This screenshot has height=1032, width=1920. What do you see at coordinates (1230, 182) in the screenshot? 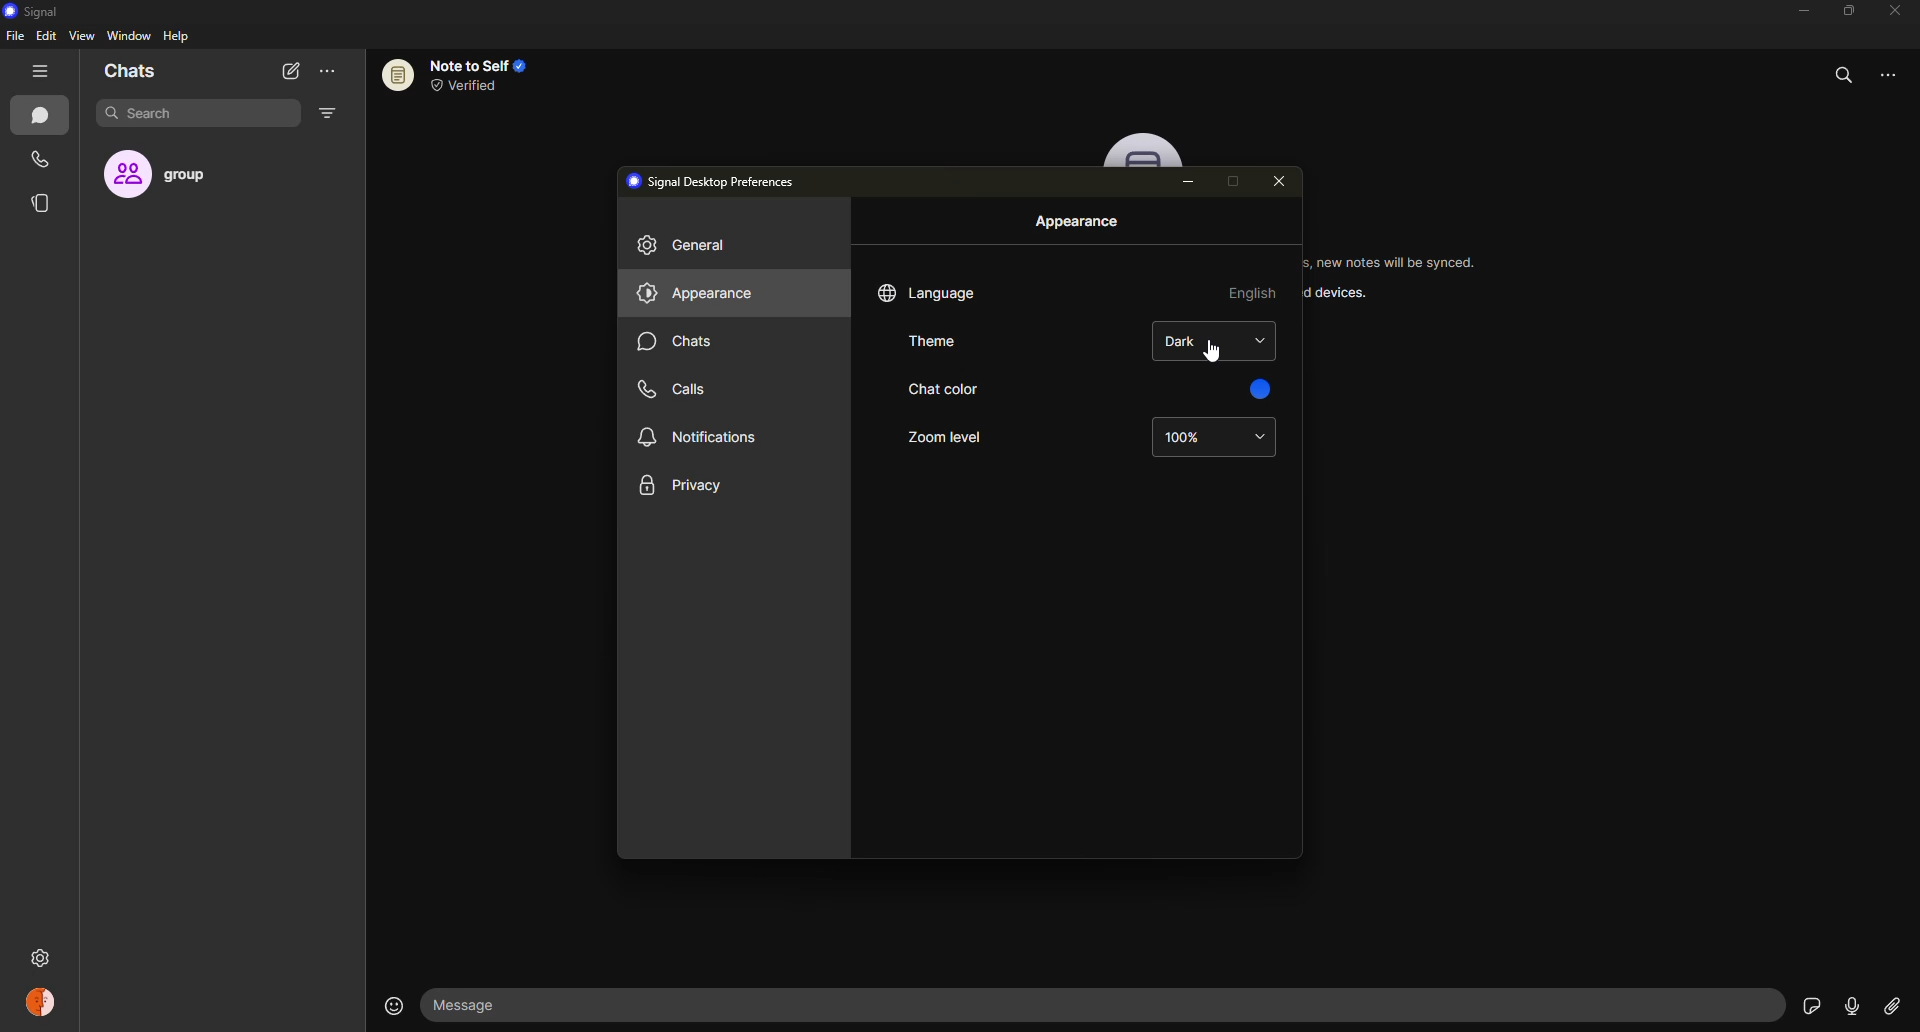
I see `maximize` at bounding box center [1230, 182].